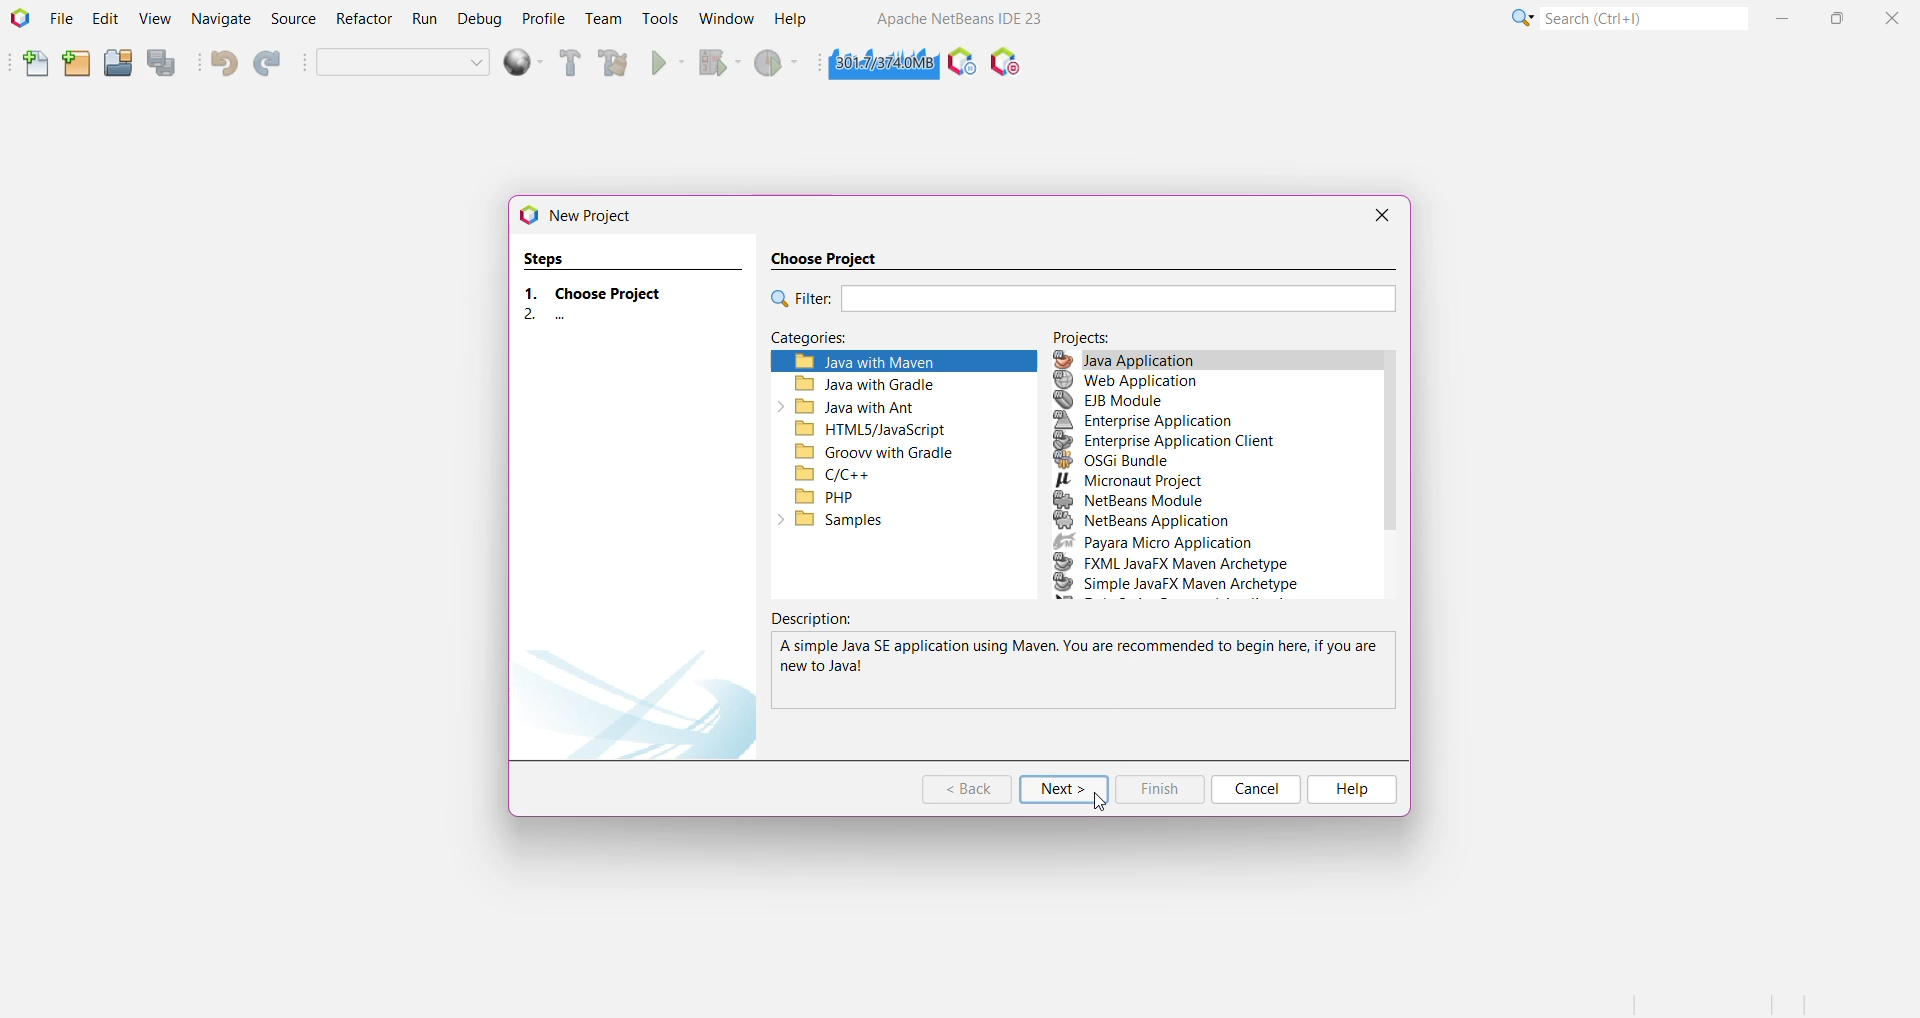 The height and width of the screenshot is (1018, 1920). I want to click on EJB Mobile, so click(1127, 402).